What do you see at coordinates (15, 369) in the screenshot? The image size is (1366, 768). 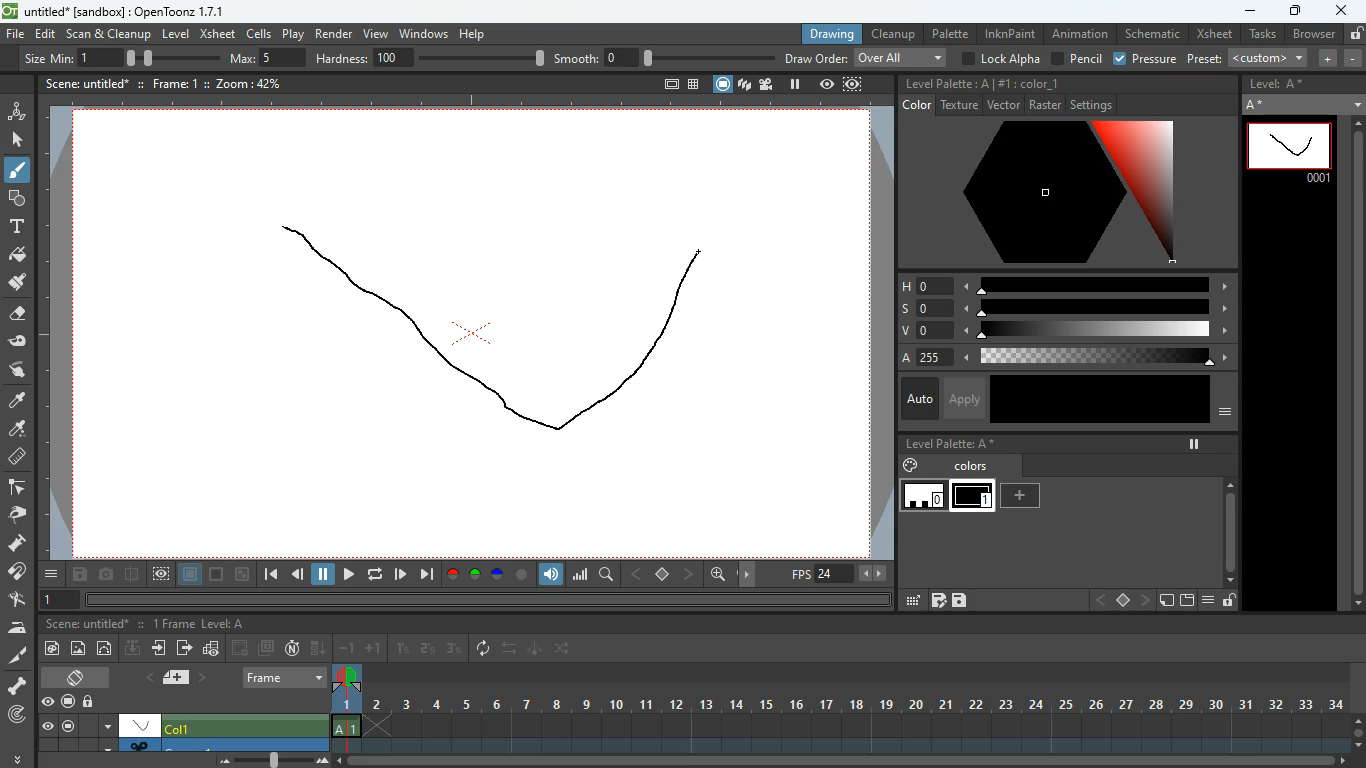 I see `swipe` at bounding box center [15, 369].